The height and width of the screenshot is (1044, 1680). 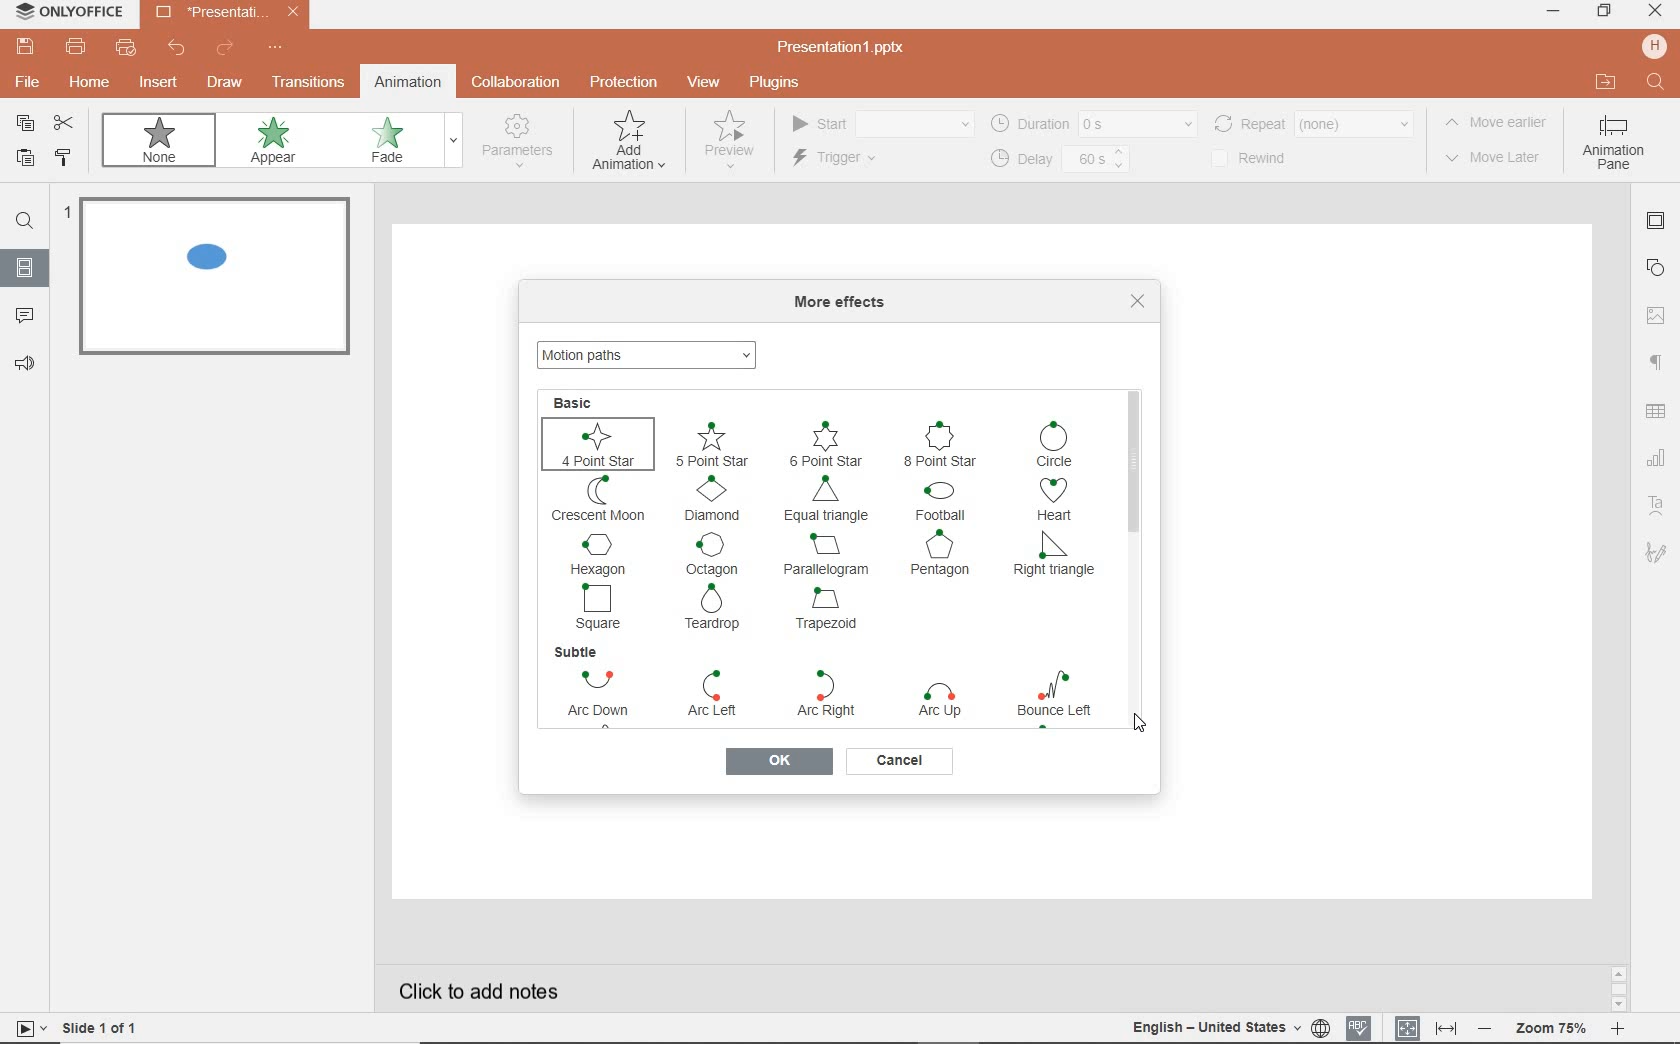 I want to click on ENTRANCE EFFECT, so click(x=650, y=352).